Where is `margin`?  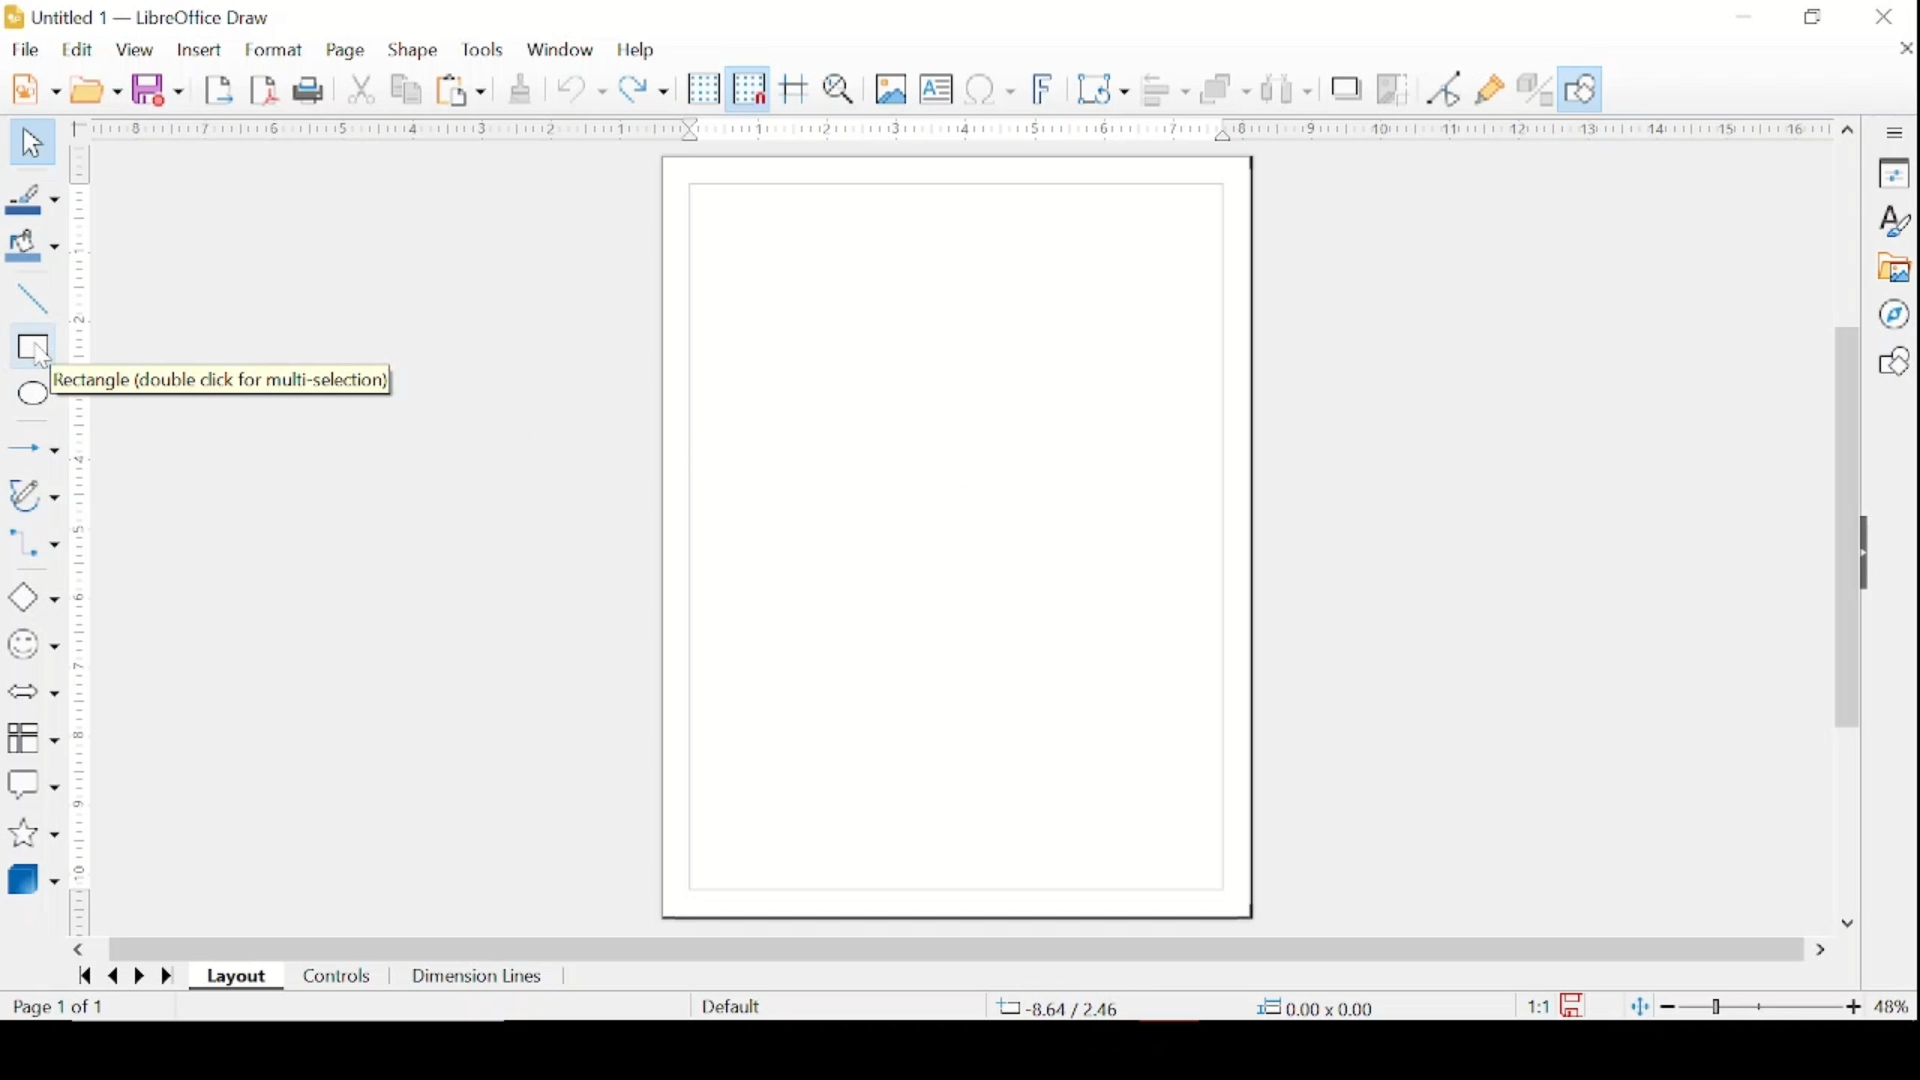 margin is located at coordinates (80, 540).